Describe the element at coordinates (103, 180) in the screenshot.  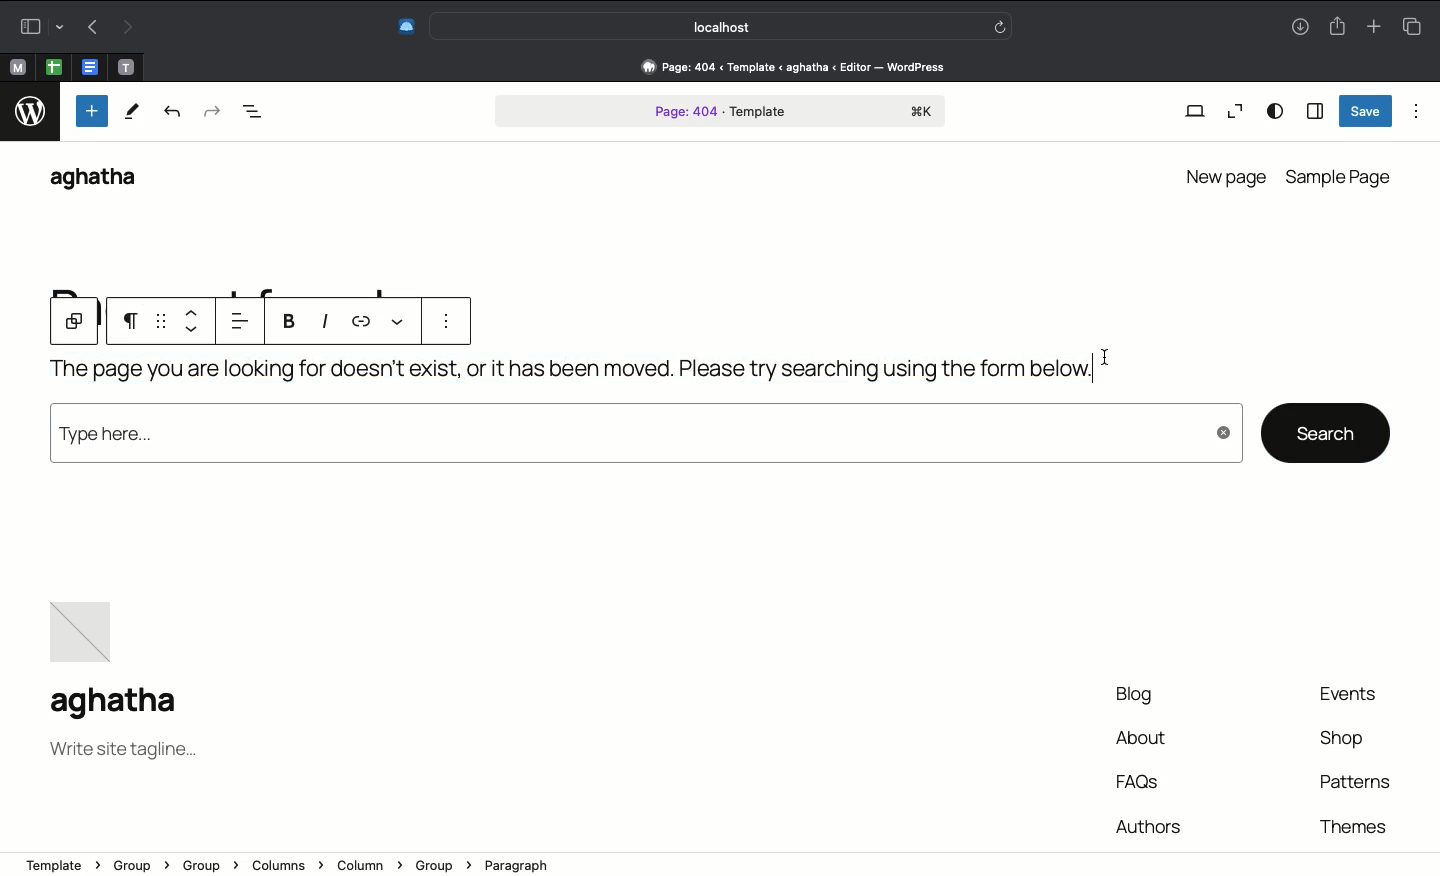
I see `WordPress name` at that location.